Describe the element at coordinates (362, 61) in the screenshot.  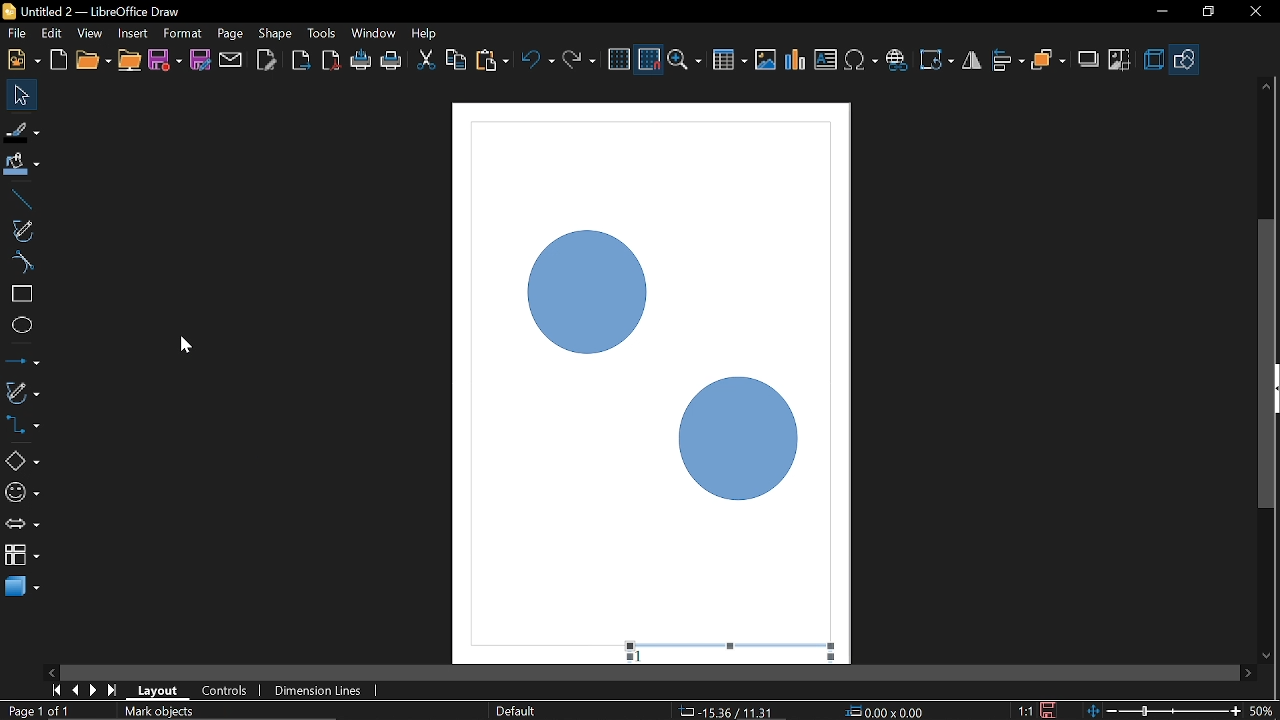
I see `print ` at that location.